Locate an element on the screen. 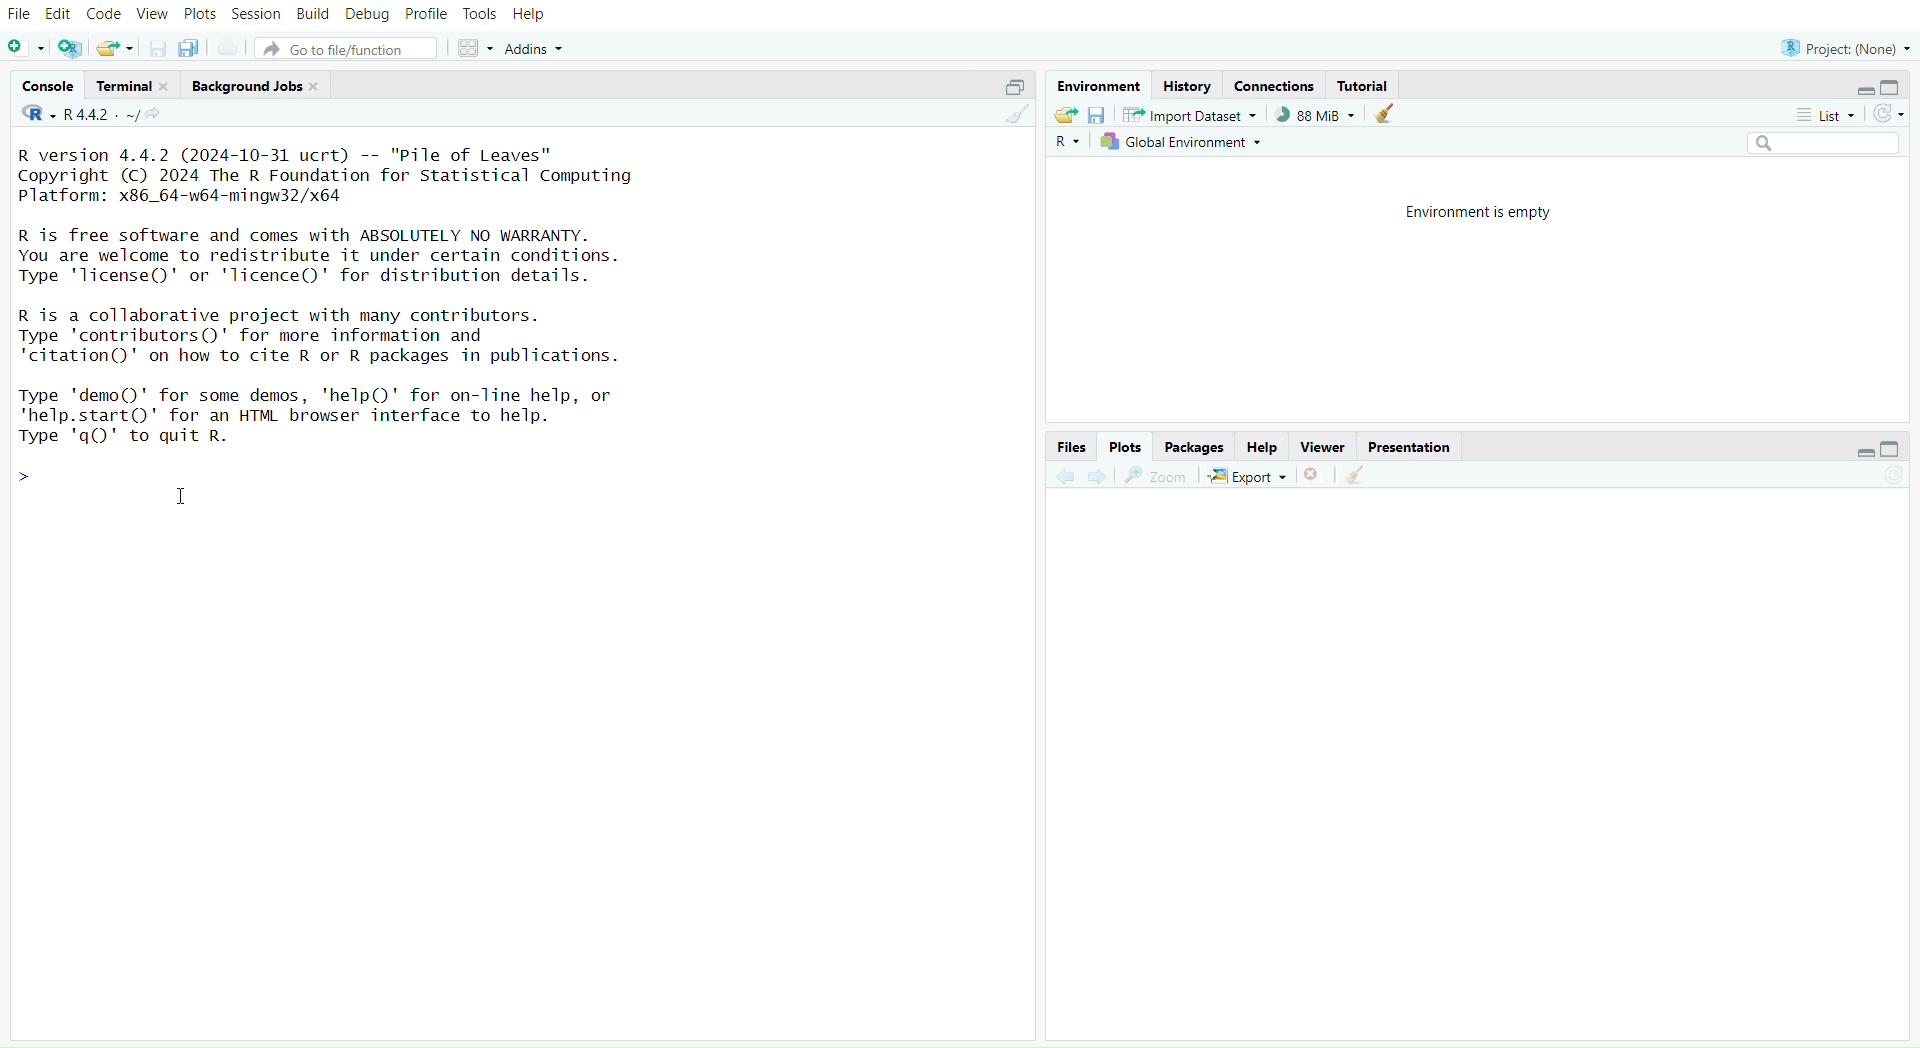 Image resolution: width=1920 pixels, height=1048 pixels. import dataset is located at coordinates (1189, 115).